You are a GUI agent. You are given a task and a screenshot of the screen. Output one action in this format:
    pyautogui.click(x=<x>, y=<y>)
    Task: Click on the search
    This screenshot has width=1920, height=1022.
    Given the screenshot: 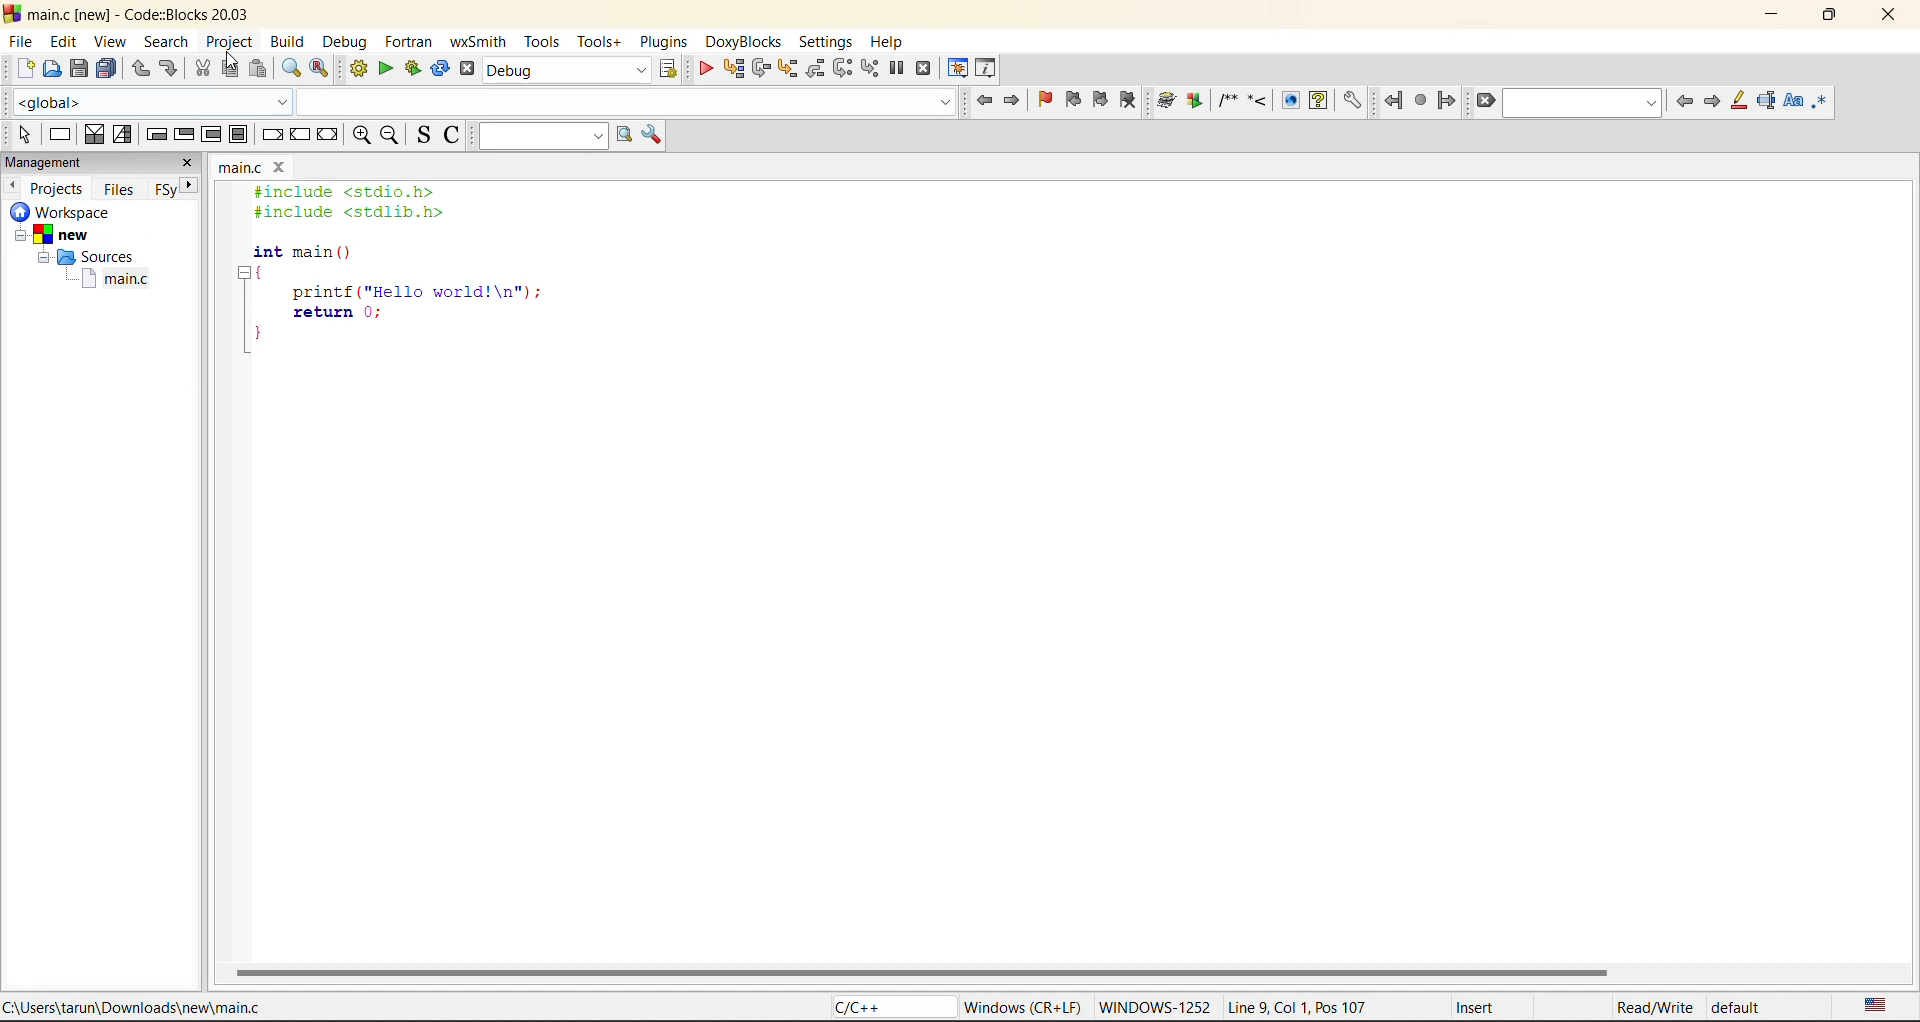 What is the action you would take?
    pyautogui.click(x=167, y=42)
    